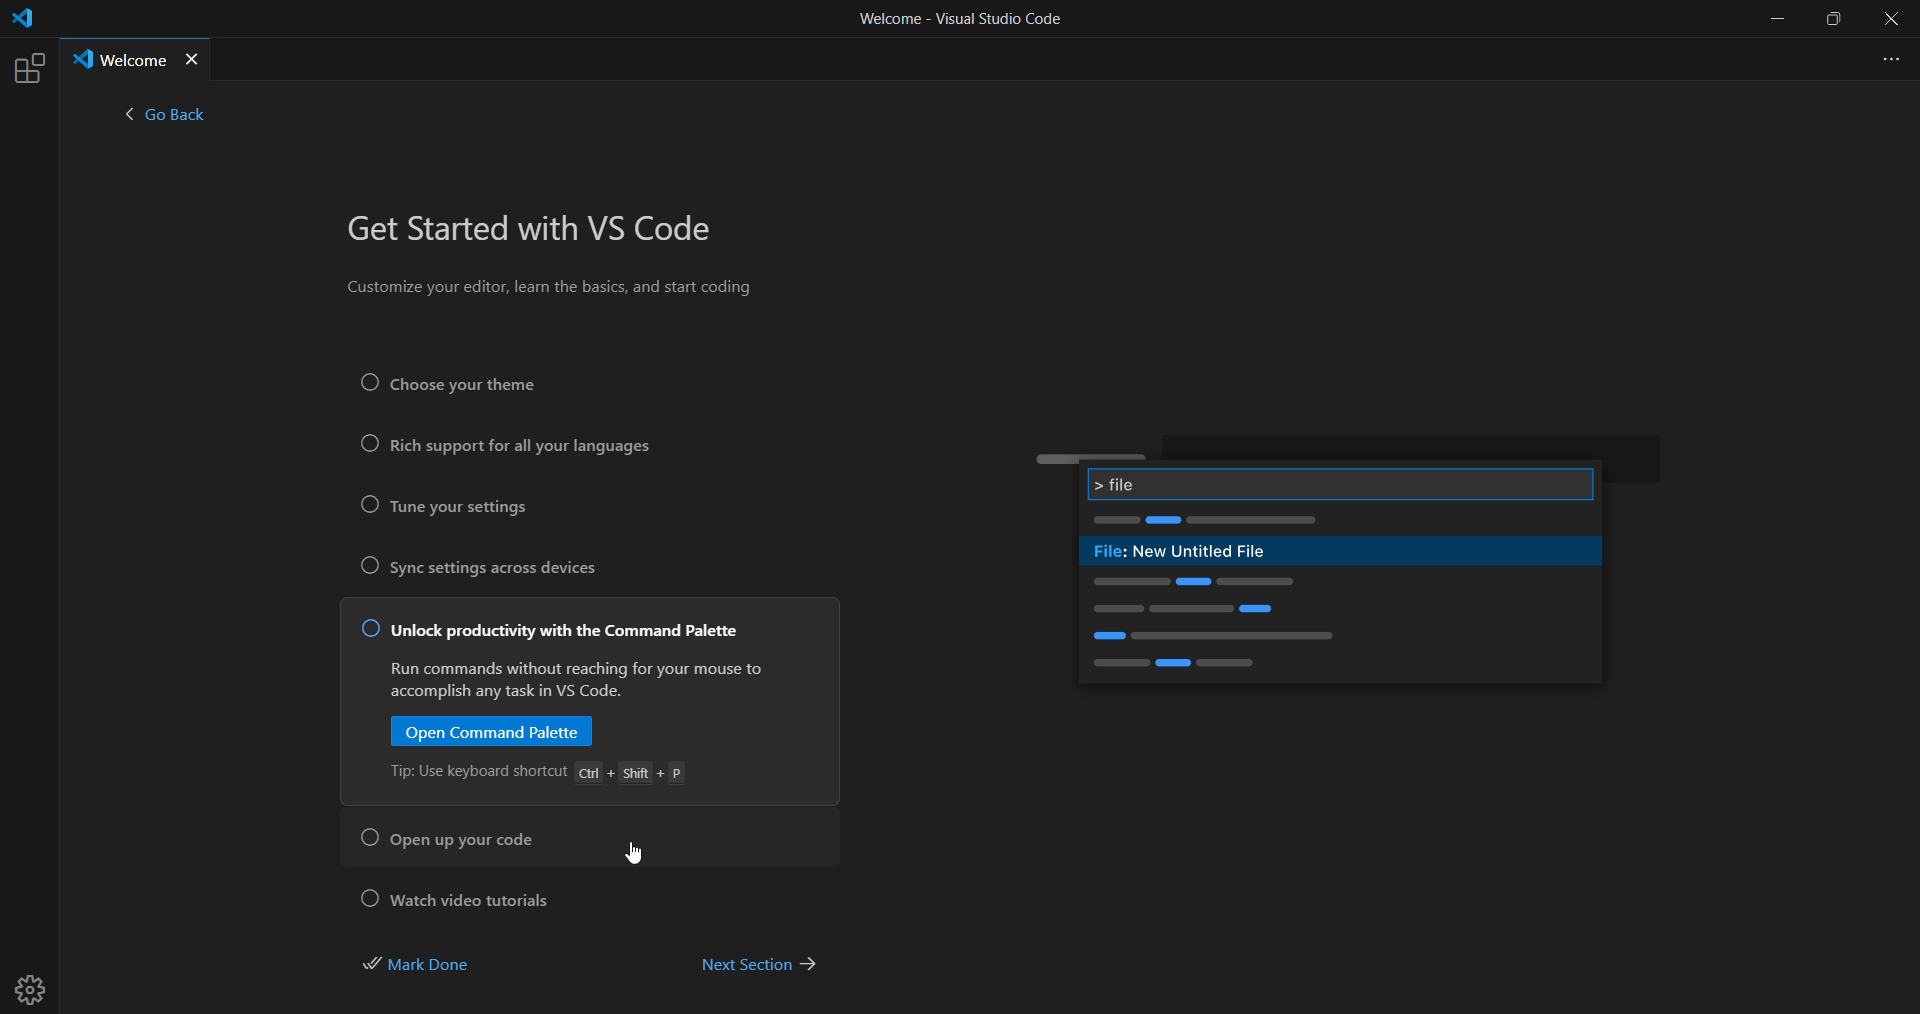 Image resolution: width=1920 pixels, height=1014 pixels. I want to click on maximize, so click(1836, 20).